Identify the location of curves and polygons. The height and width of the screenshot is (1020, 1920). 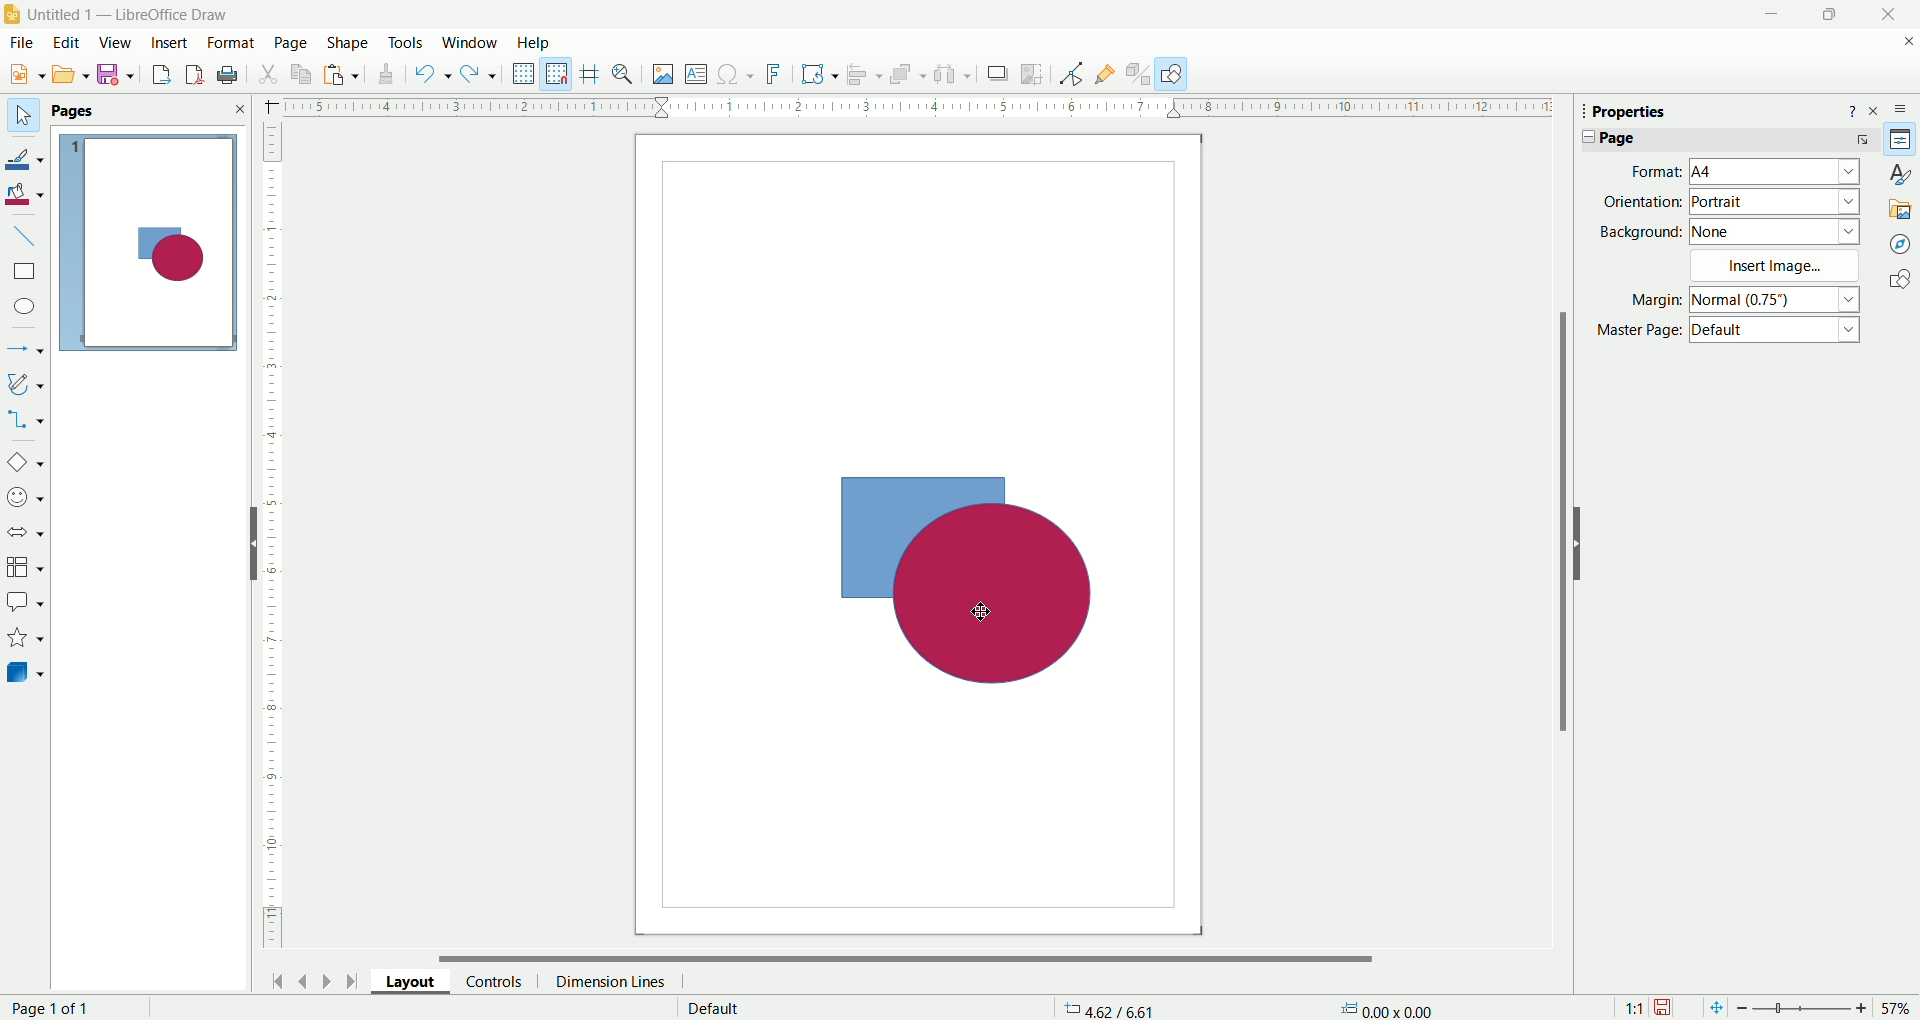
(26, 383).